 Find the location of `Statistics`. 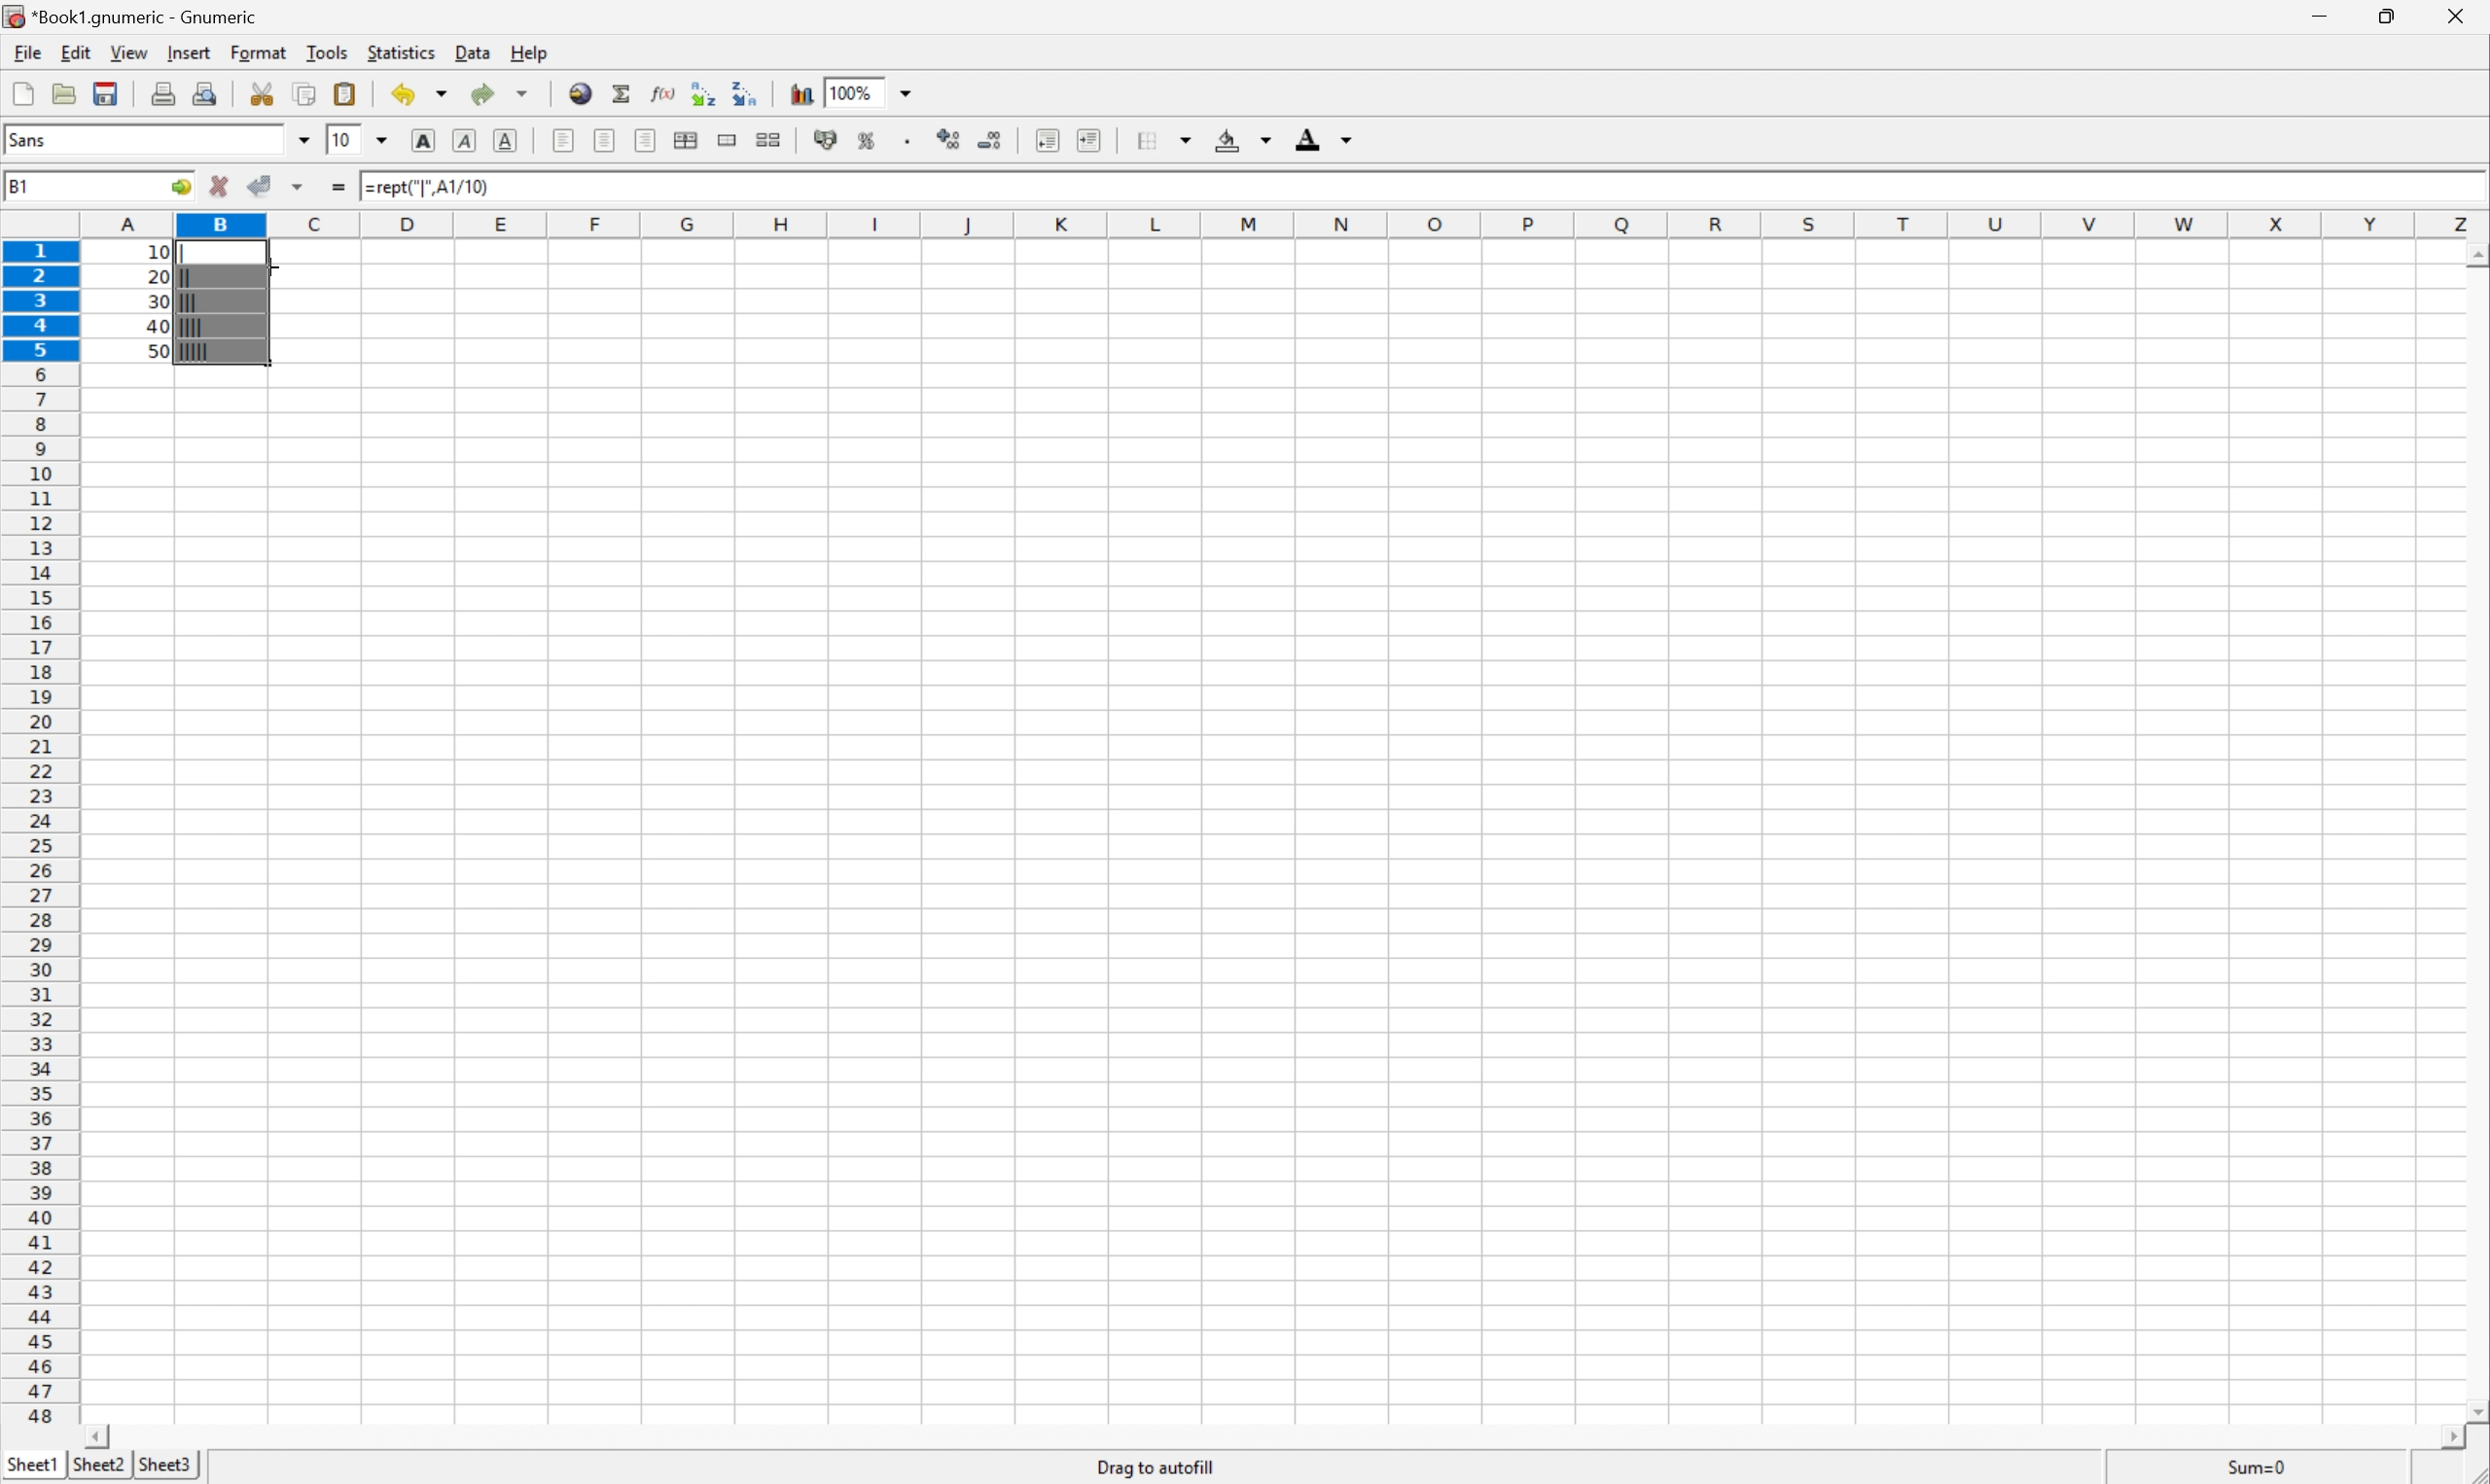

Statistics is located at coordinates (400, 53).